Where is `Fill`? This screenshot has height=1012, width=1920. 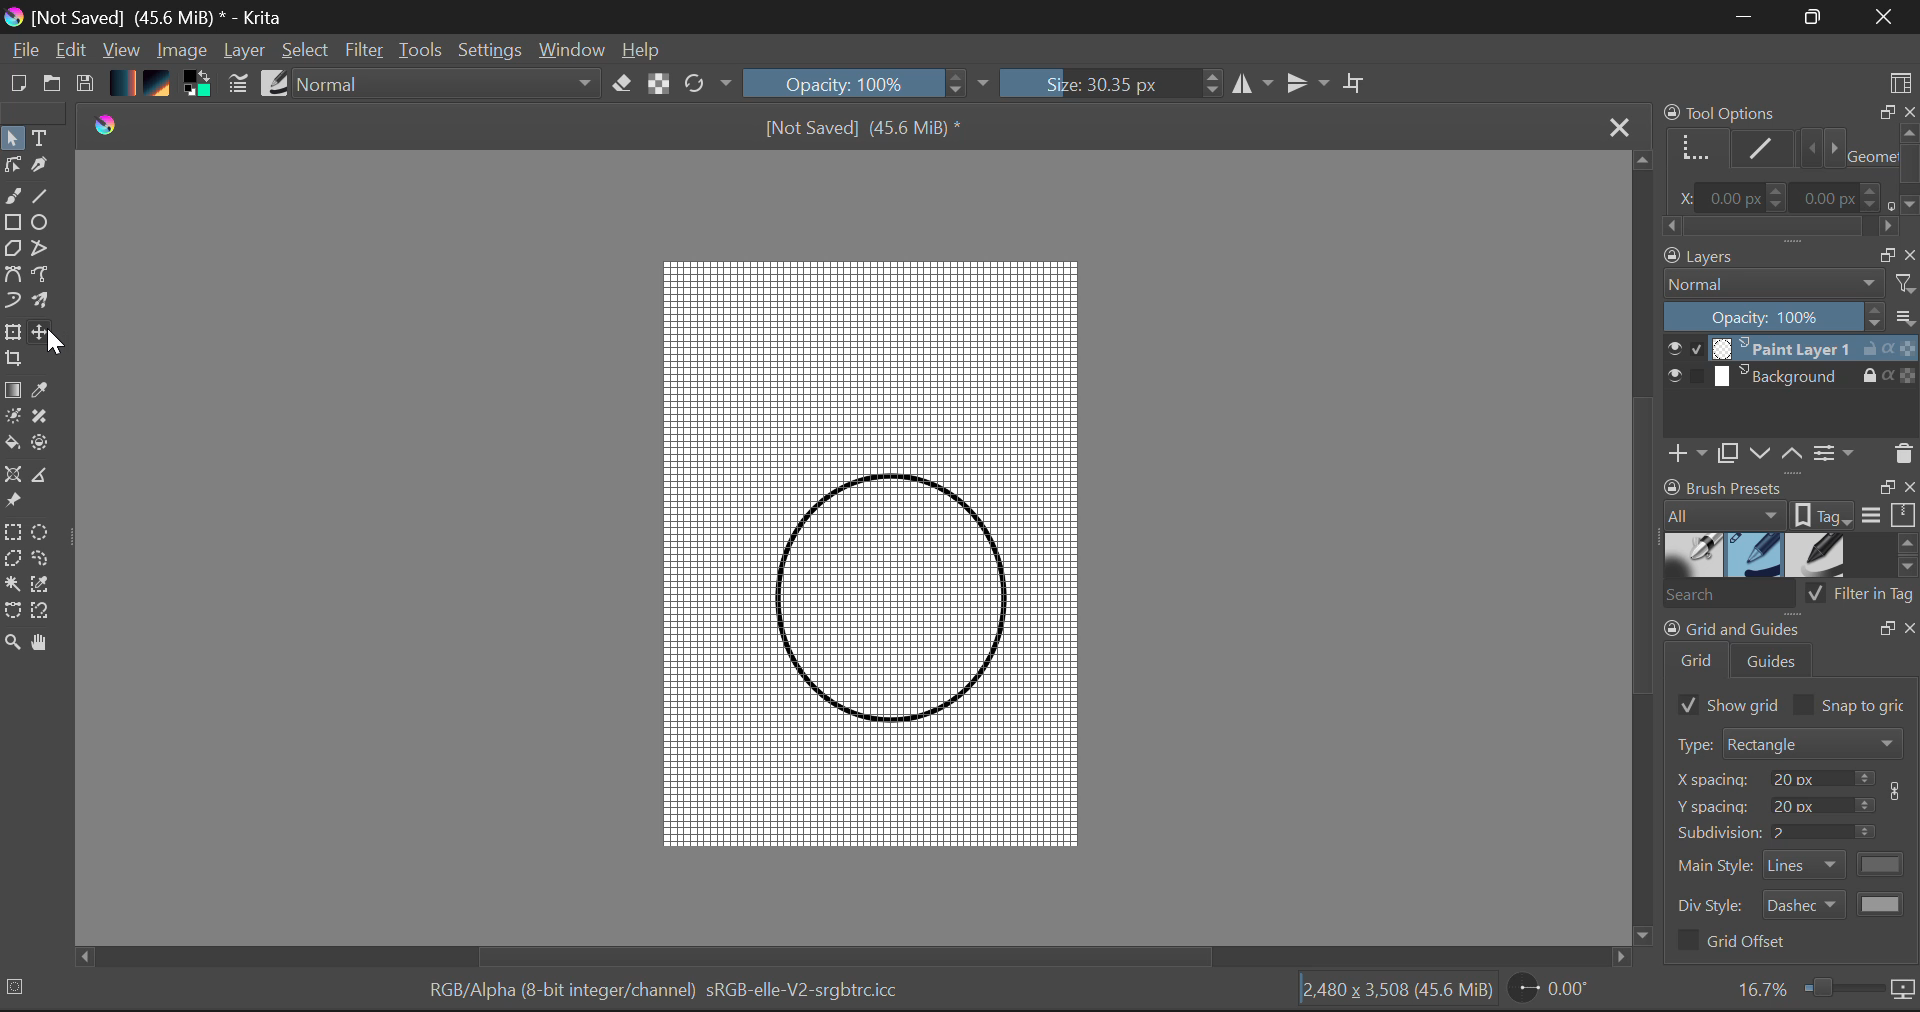
Fill is located at coordinates (12, 444).